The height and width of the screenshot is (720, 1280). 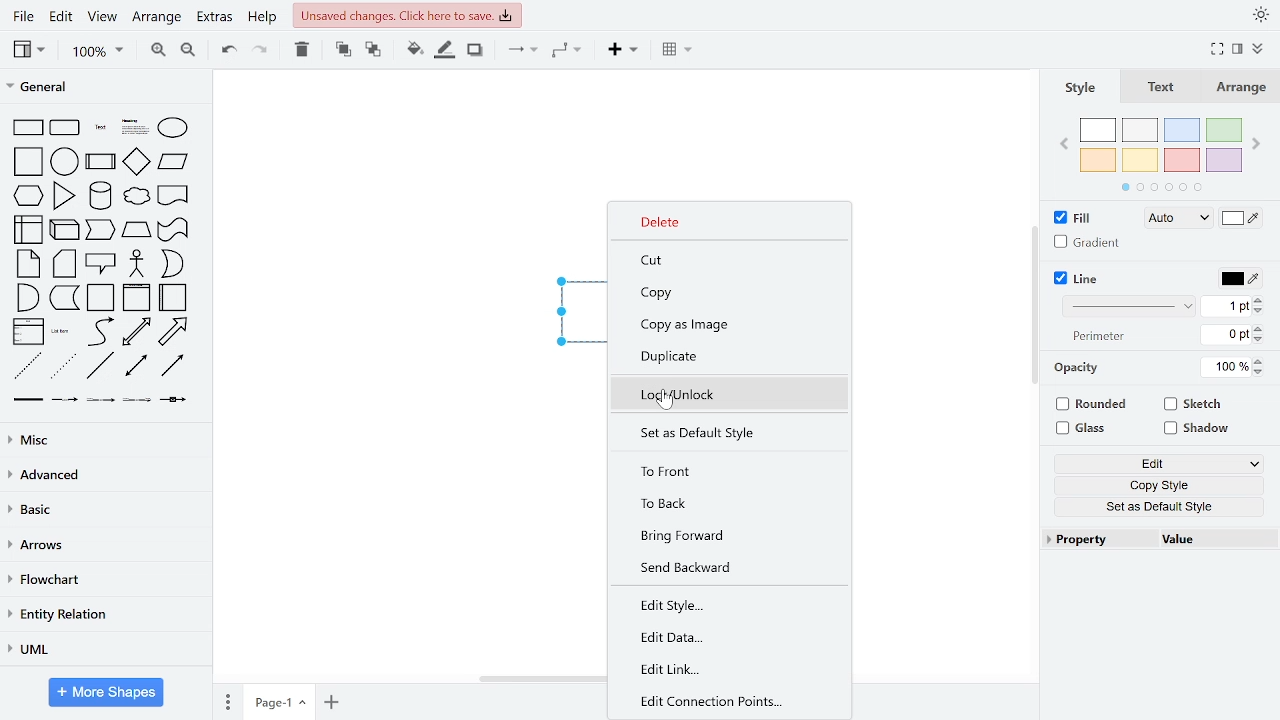 I want to click on cube, so click(x=101, y=230).